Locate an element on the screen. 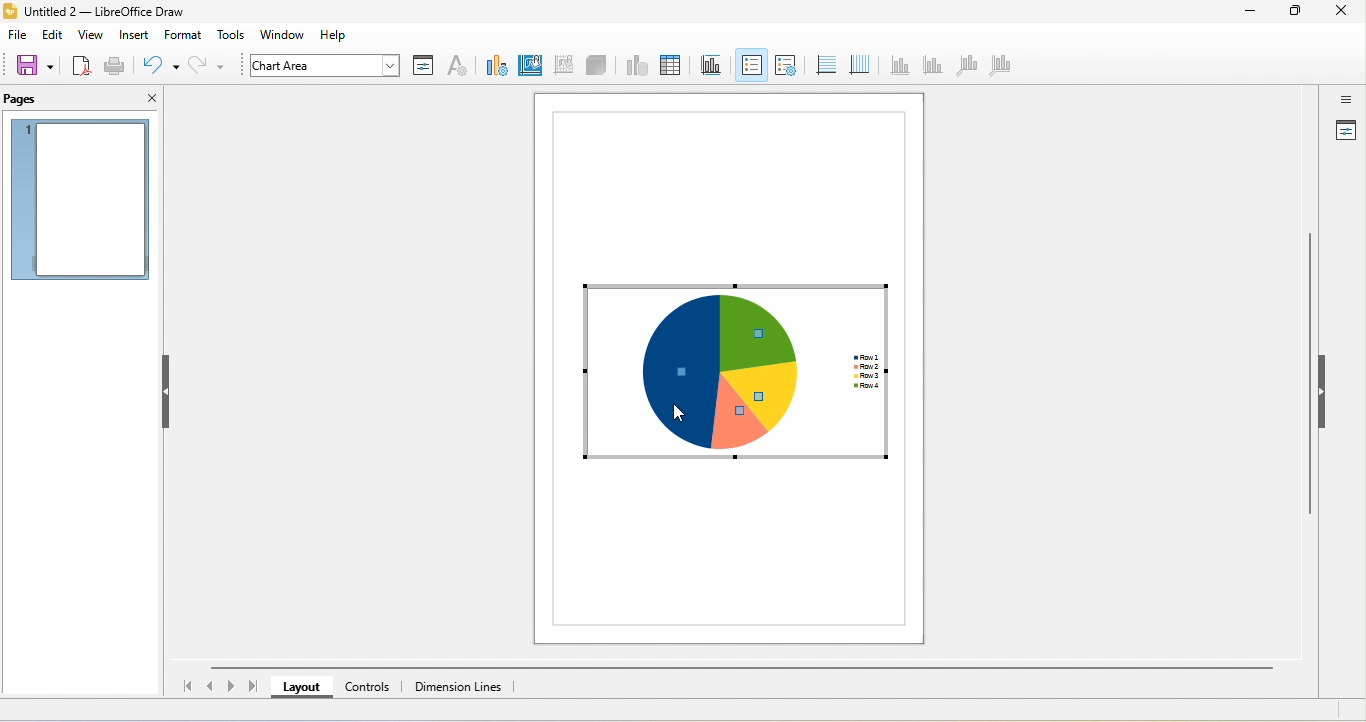 The width and height of the screenshot is (1366, 722). next is located at coordinates (232, 687).